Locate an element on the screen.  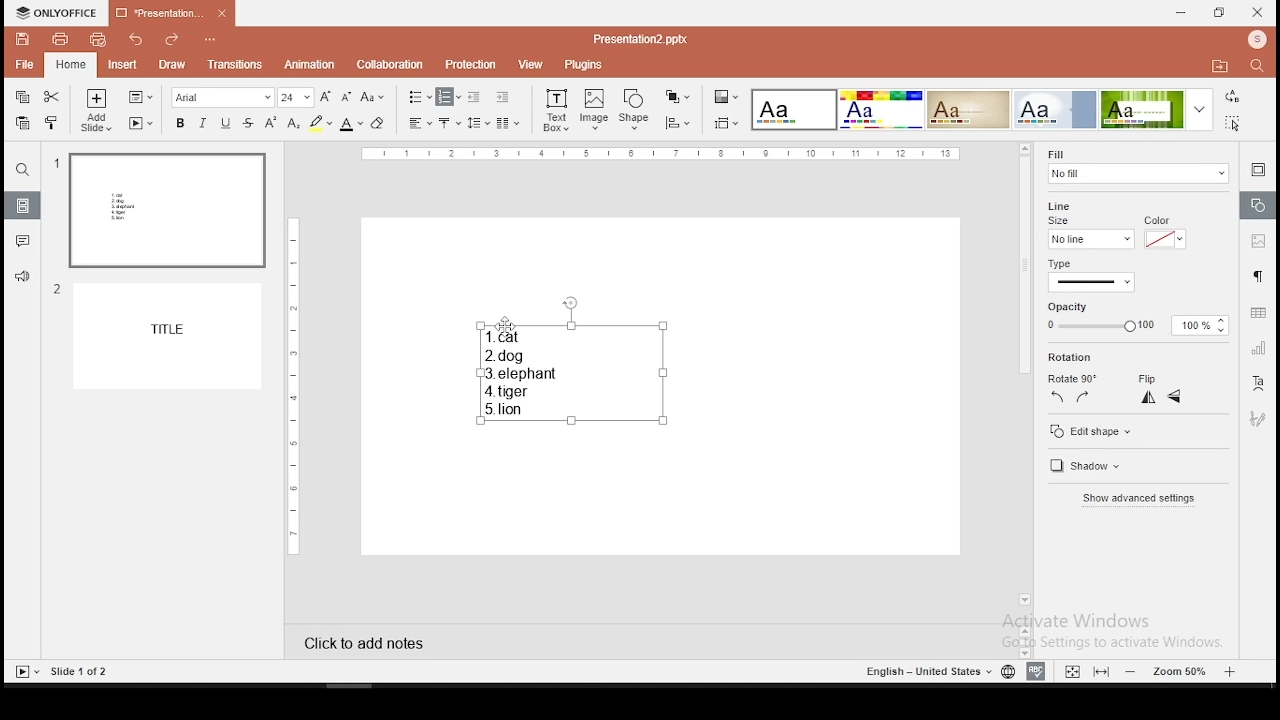
font size is located at coordinates (296, 97).